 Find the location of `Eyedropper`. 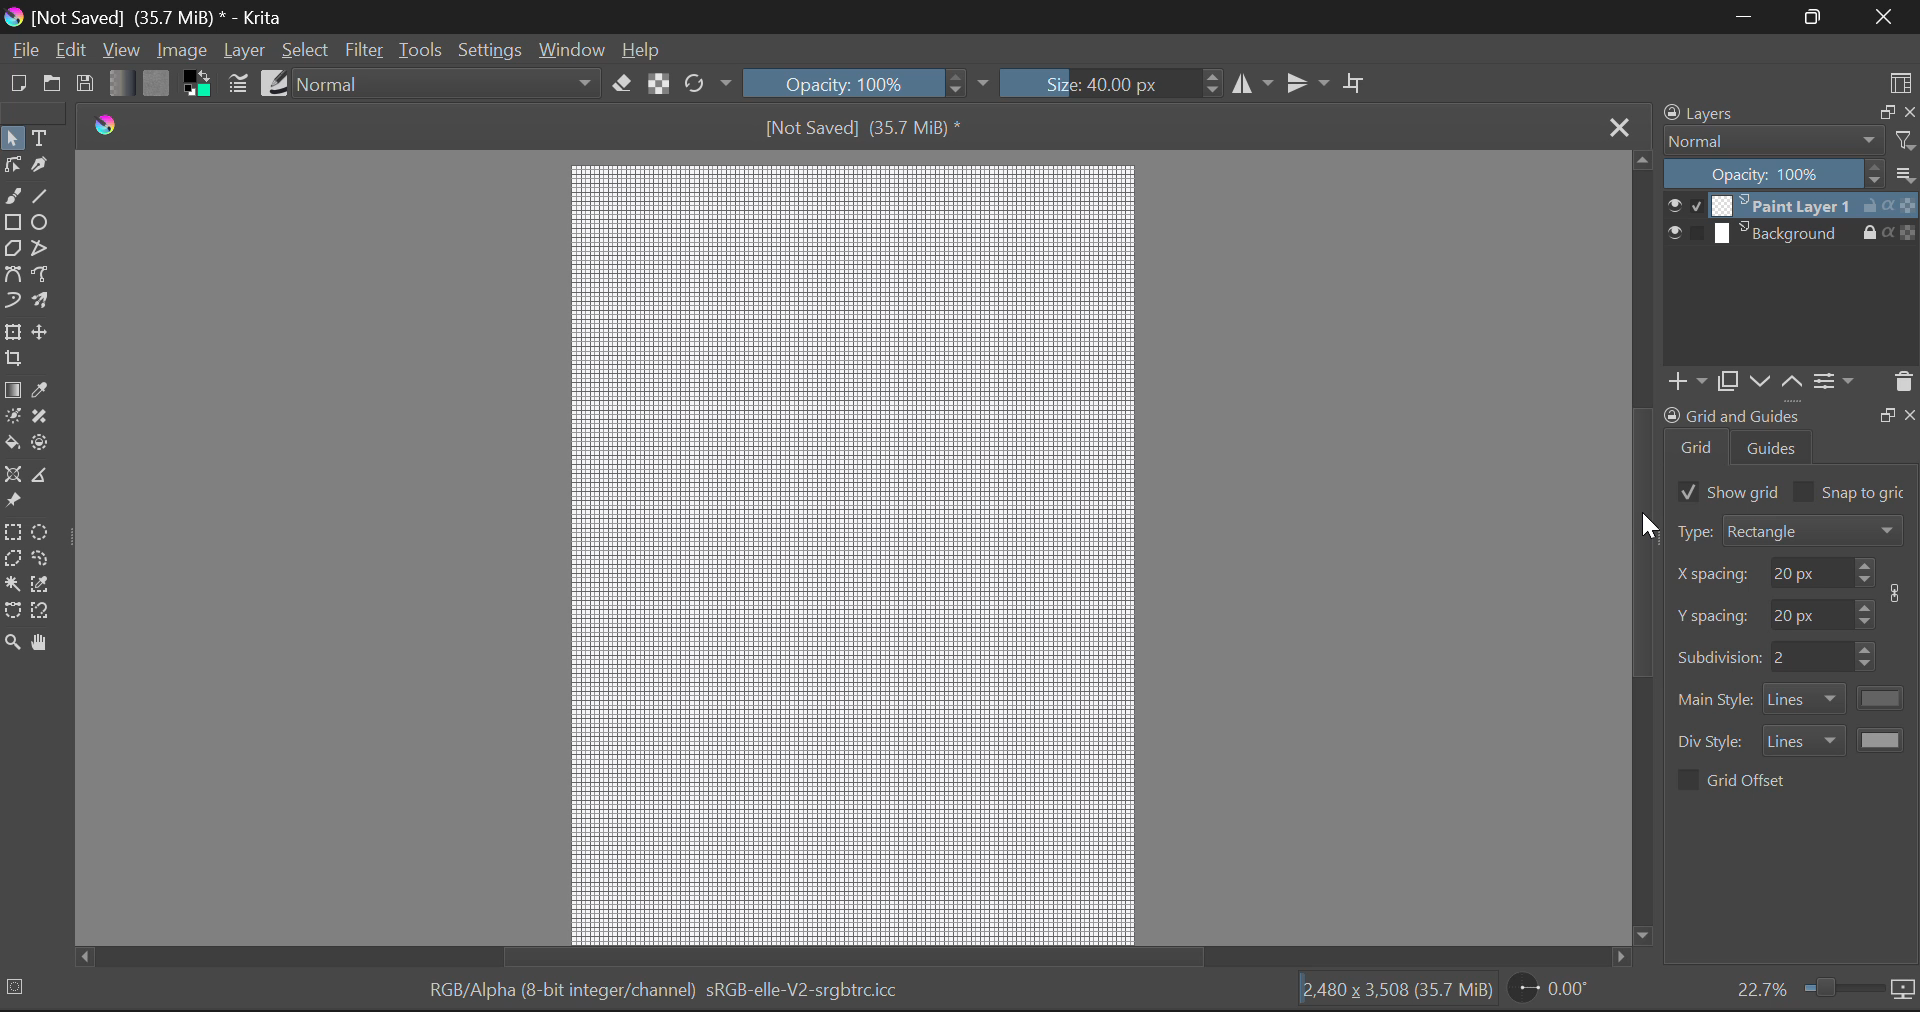

Eyedropper is located at coordinates (41, 392).